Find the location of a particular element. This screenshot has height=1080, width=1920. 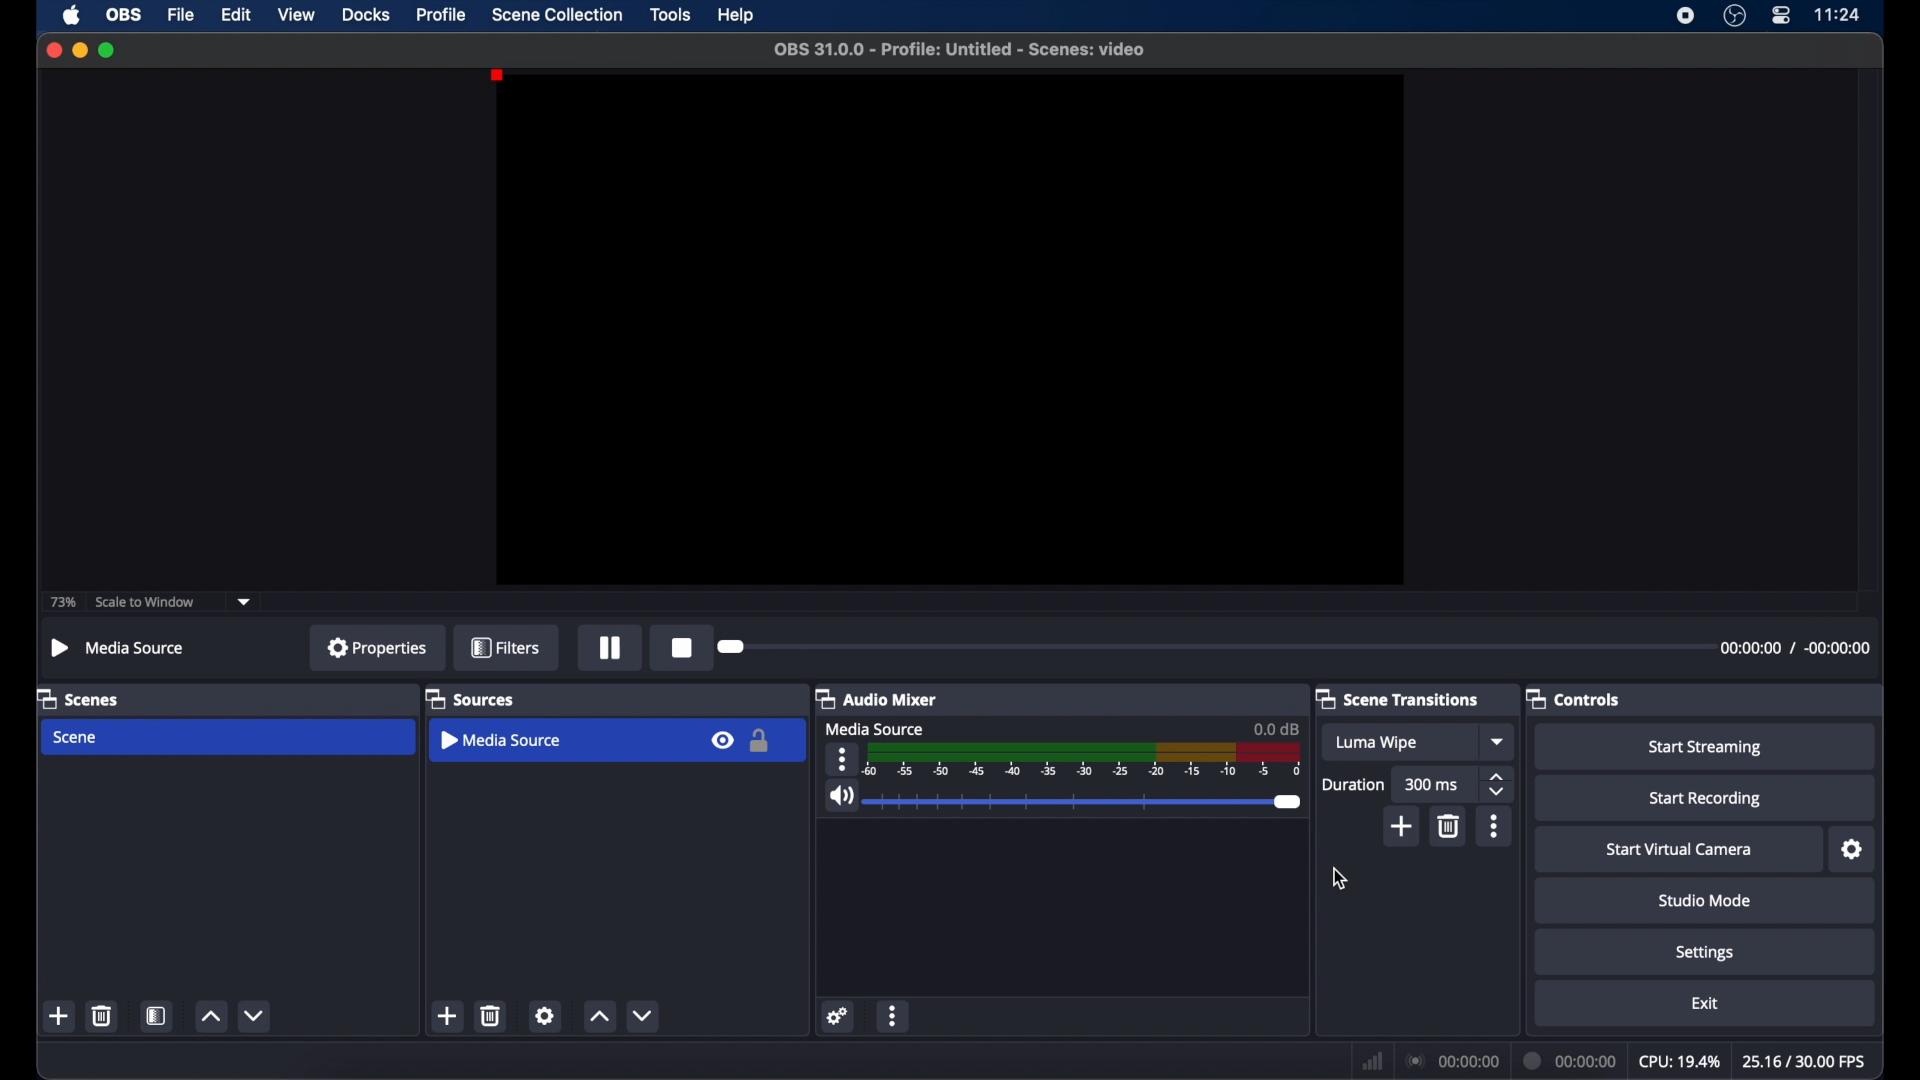

scene is located at coordinates (78, 738).